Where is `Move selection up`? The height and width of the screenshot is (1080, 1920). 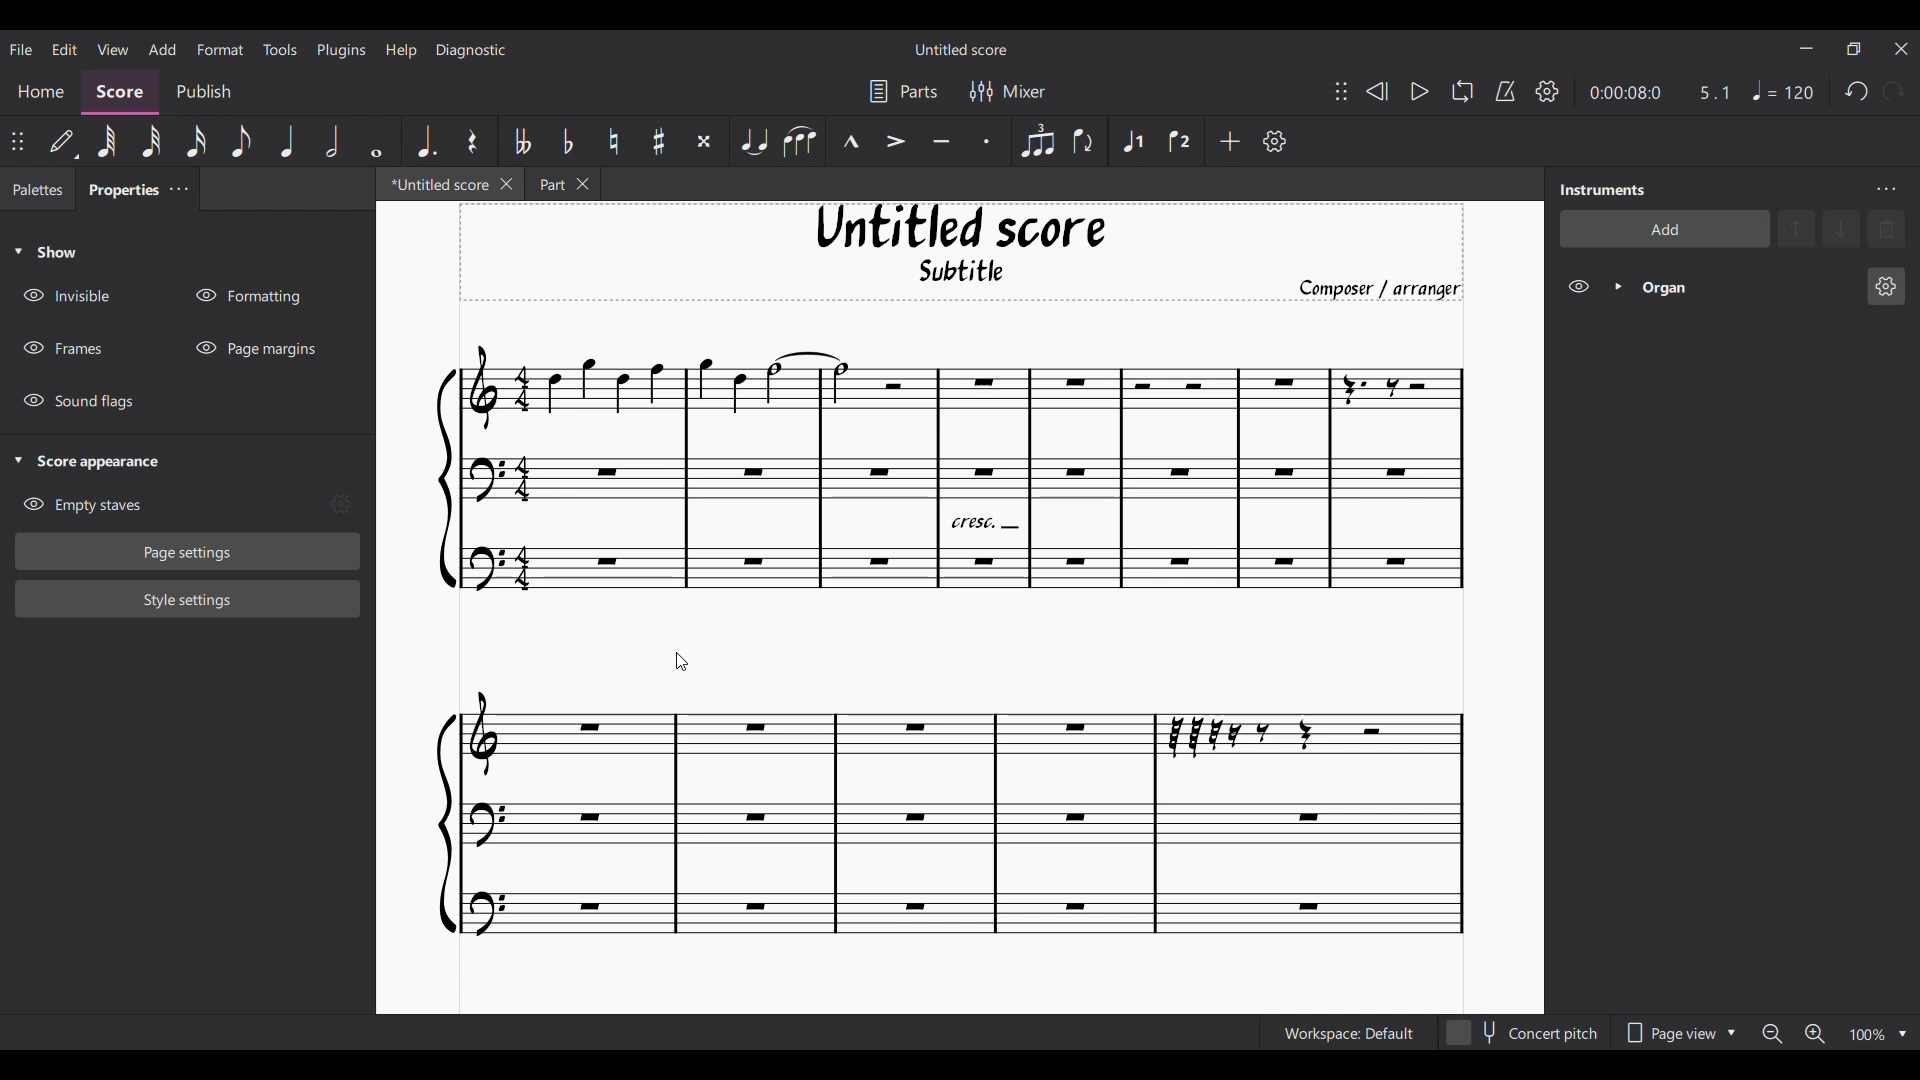 Move selection up is located at coordinates (1797, 228).